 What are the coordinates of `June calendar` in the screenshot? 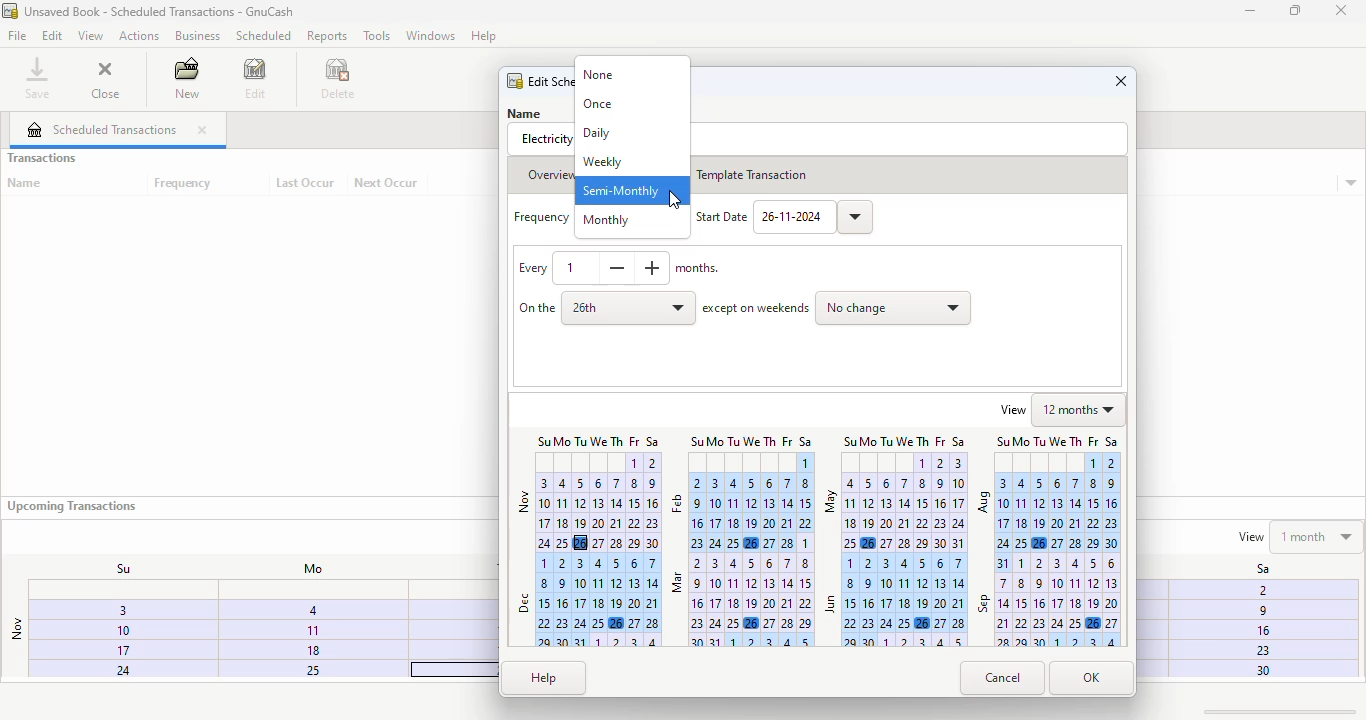 It's located at (896, 600).